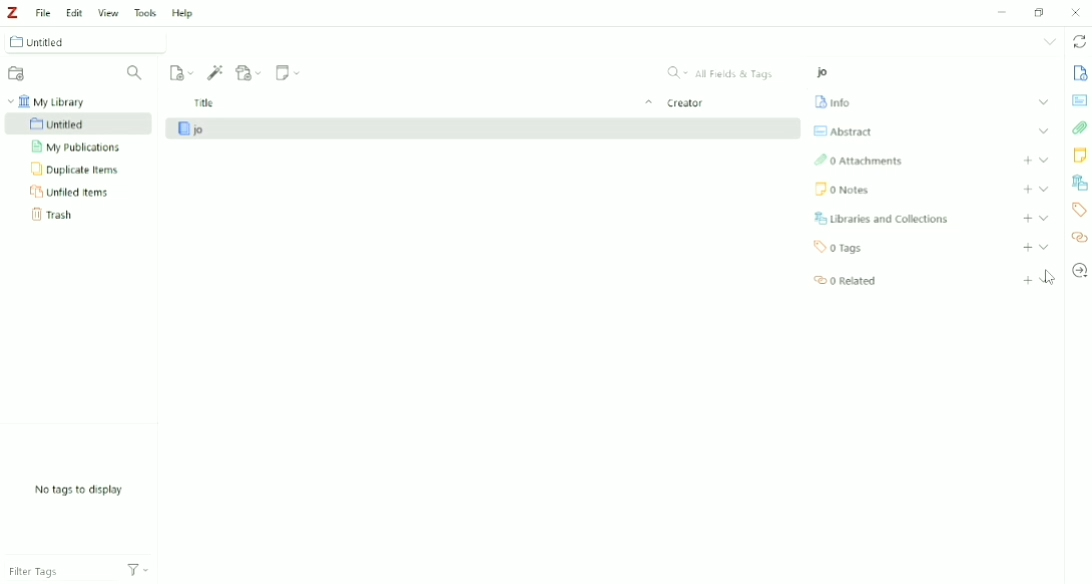  What do you see at coordinates (1078, 43) in the screenshot?
I see `Sync` at bounding box center [1078, 43].